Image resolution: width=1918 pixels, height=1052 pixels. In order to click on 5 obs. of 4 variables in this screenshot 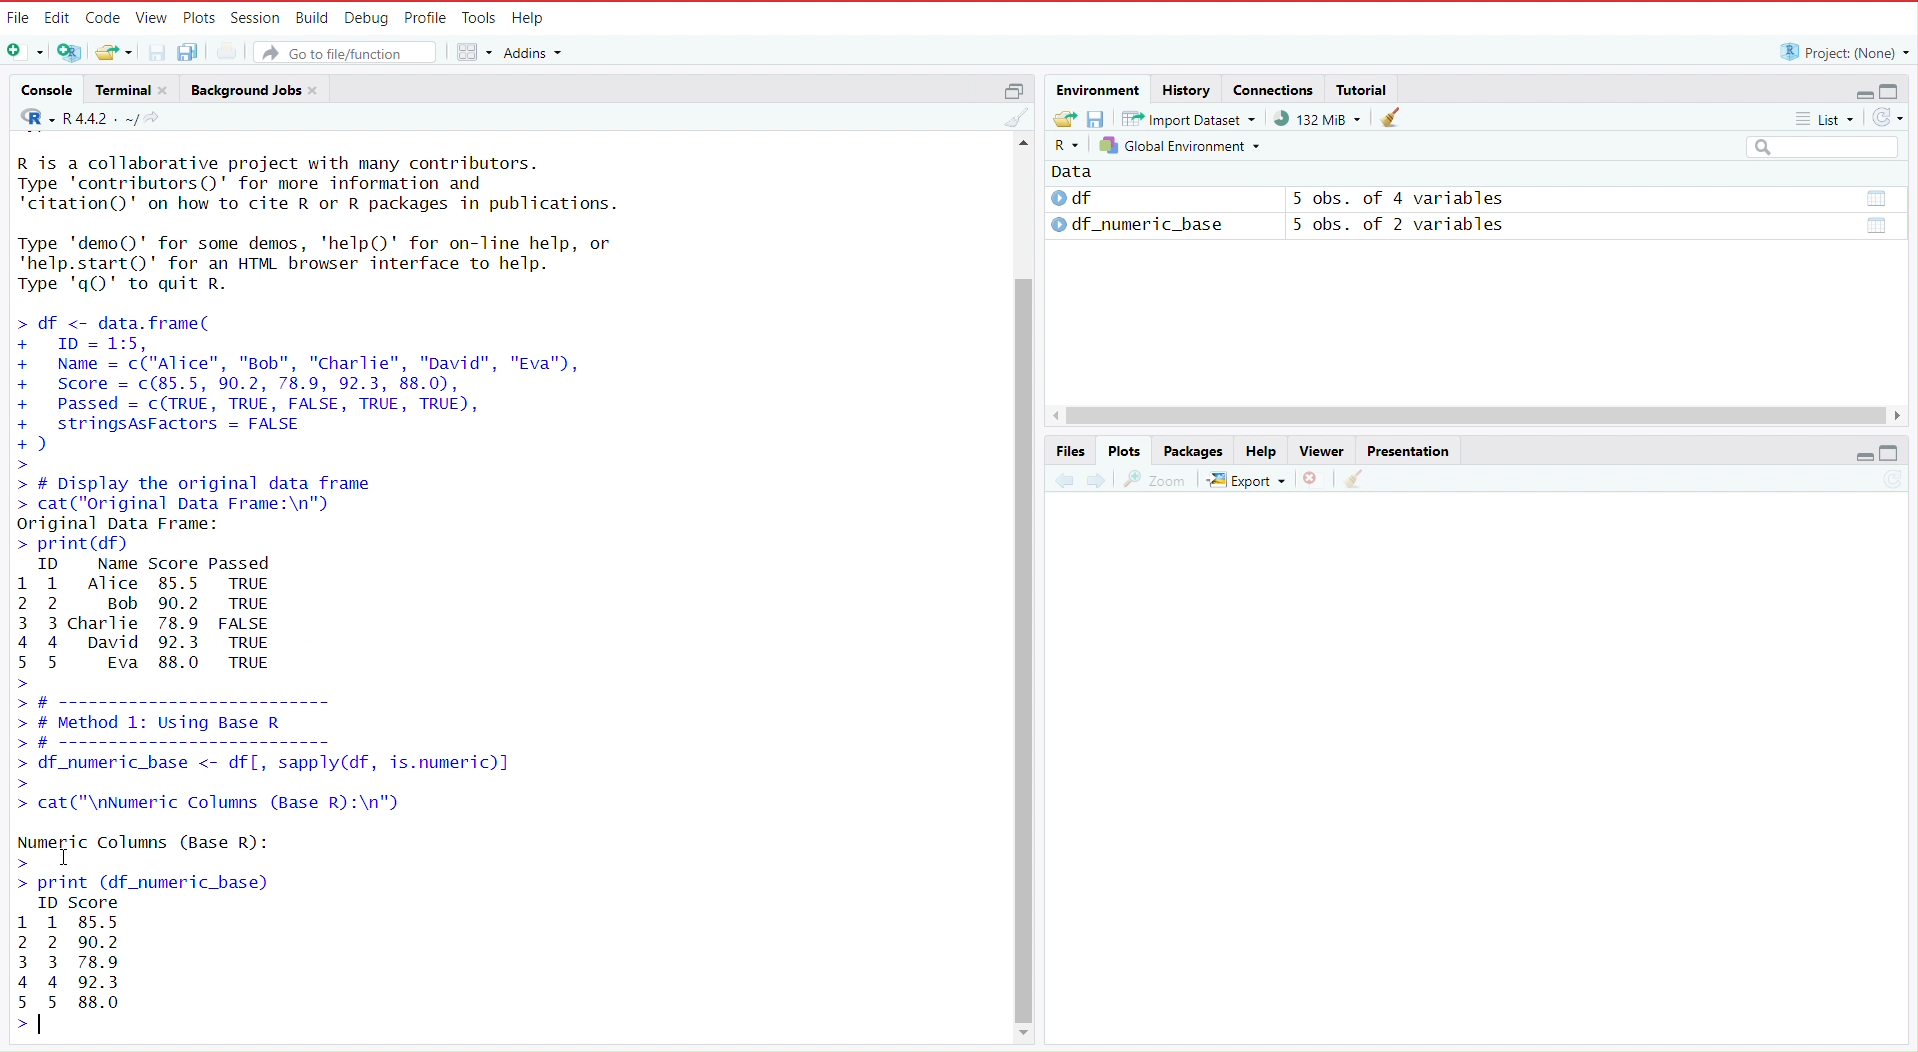, I will do `click(1398, 198)`.